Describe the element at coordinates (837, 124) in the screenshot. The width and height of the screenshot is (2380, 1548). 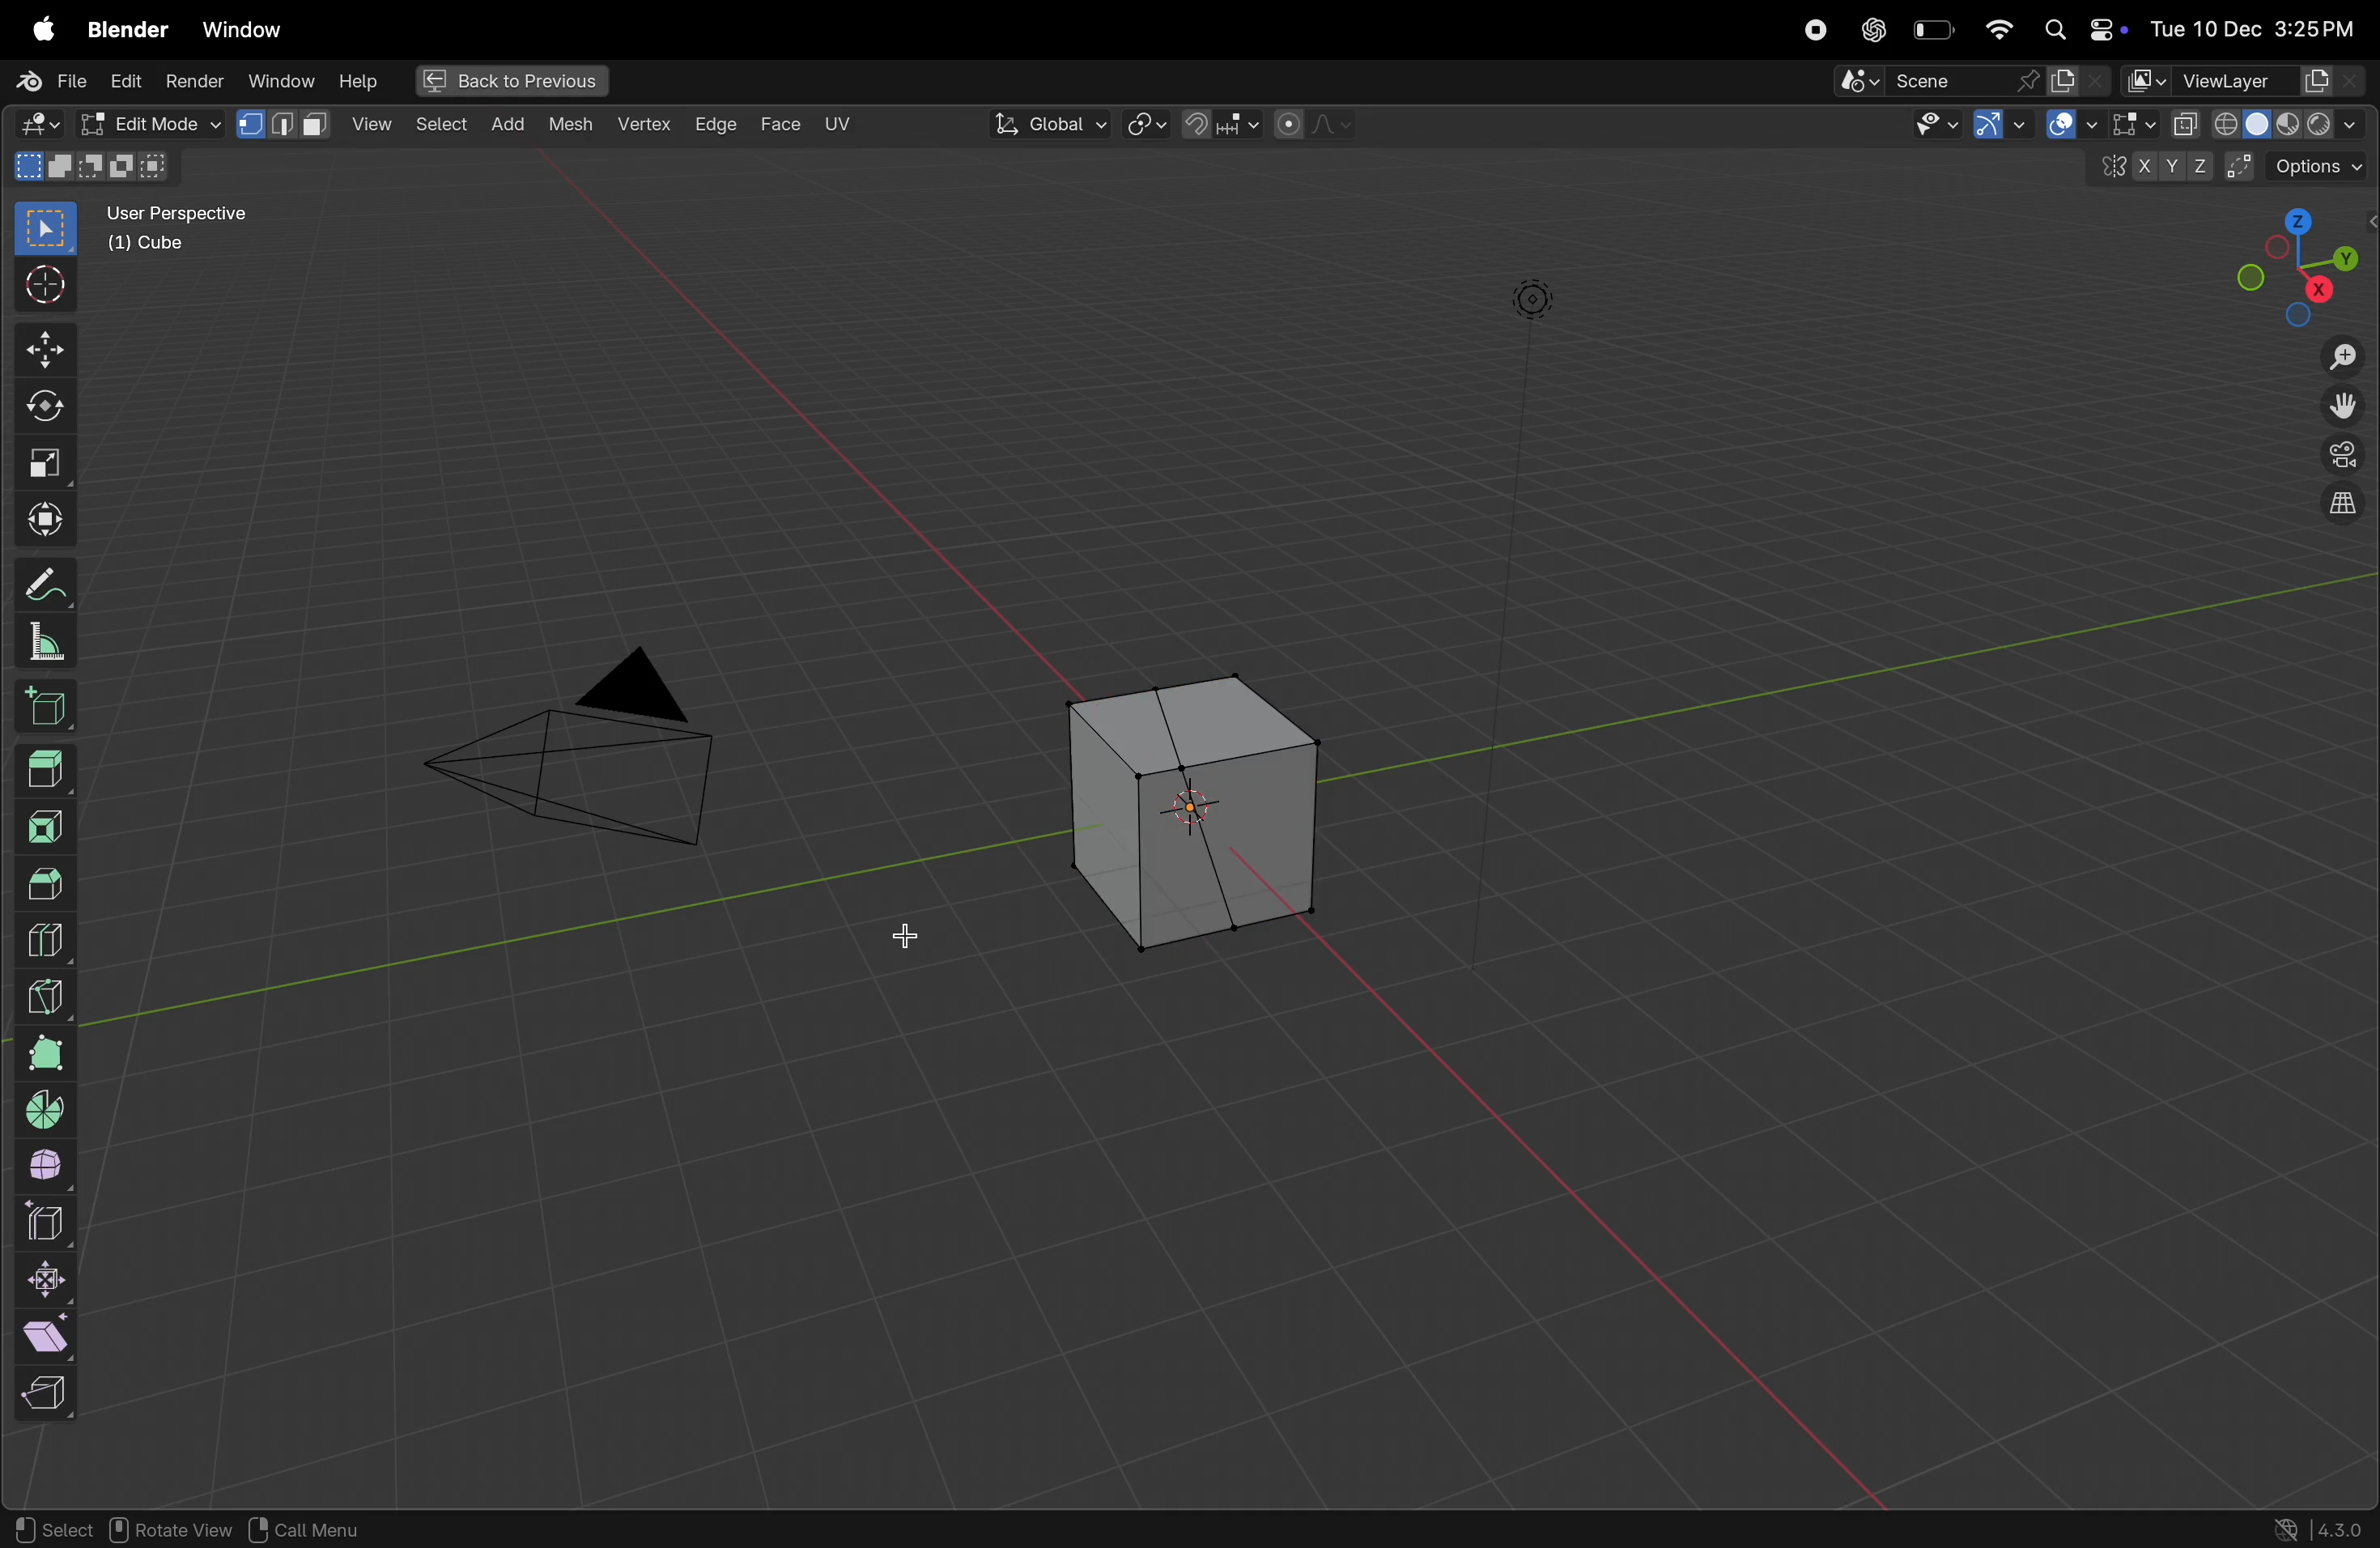
I see `uv` at that location.